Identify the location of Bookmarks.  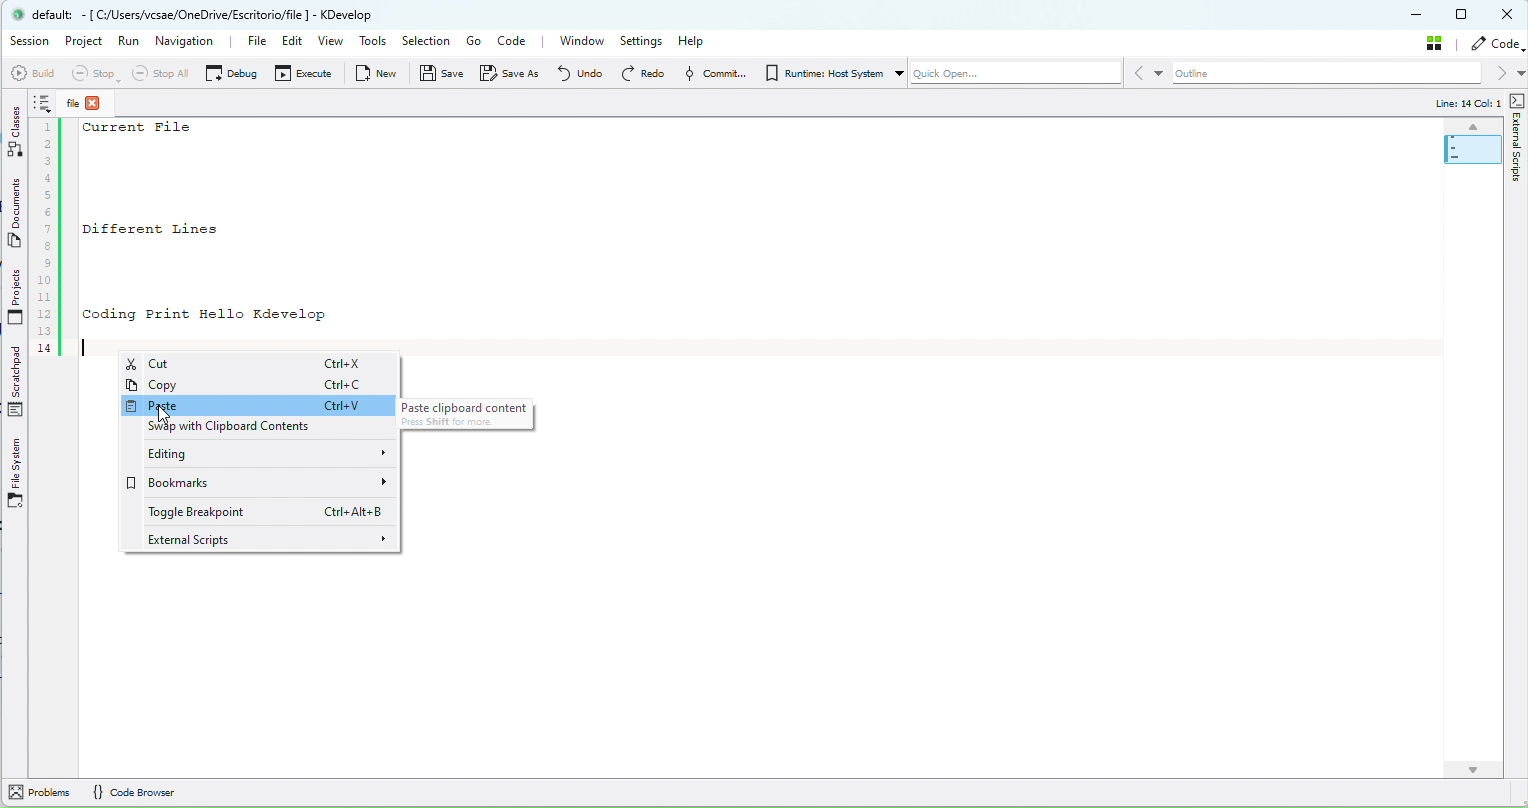
(263, 484).